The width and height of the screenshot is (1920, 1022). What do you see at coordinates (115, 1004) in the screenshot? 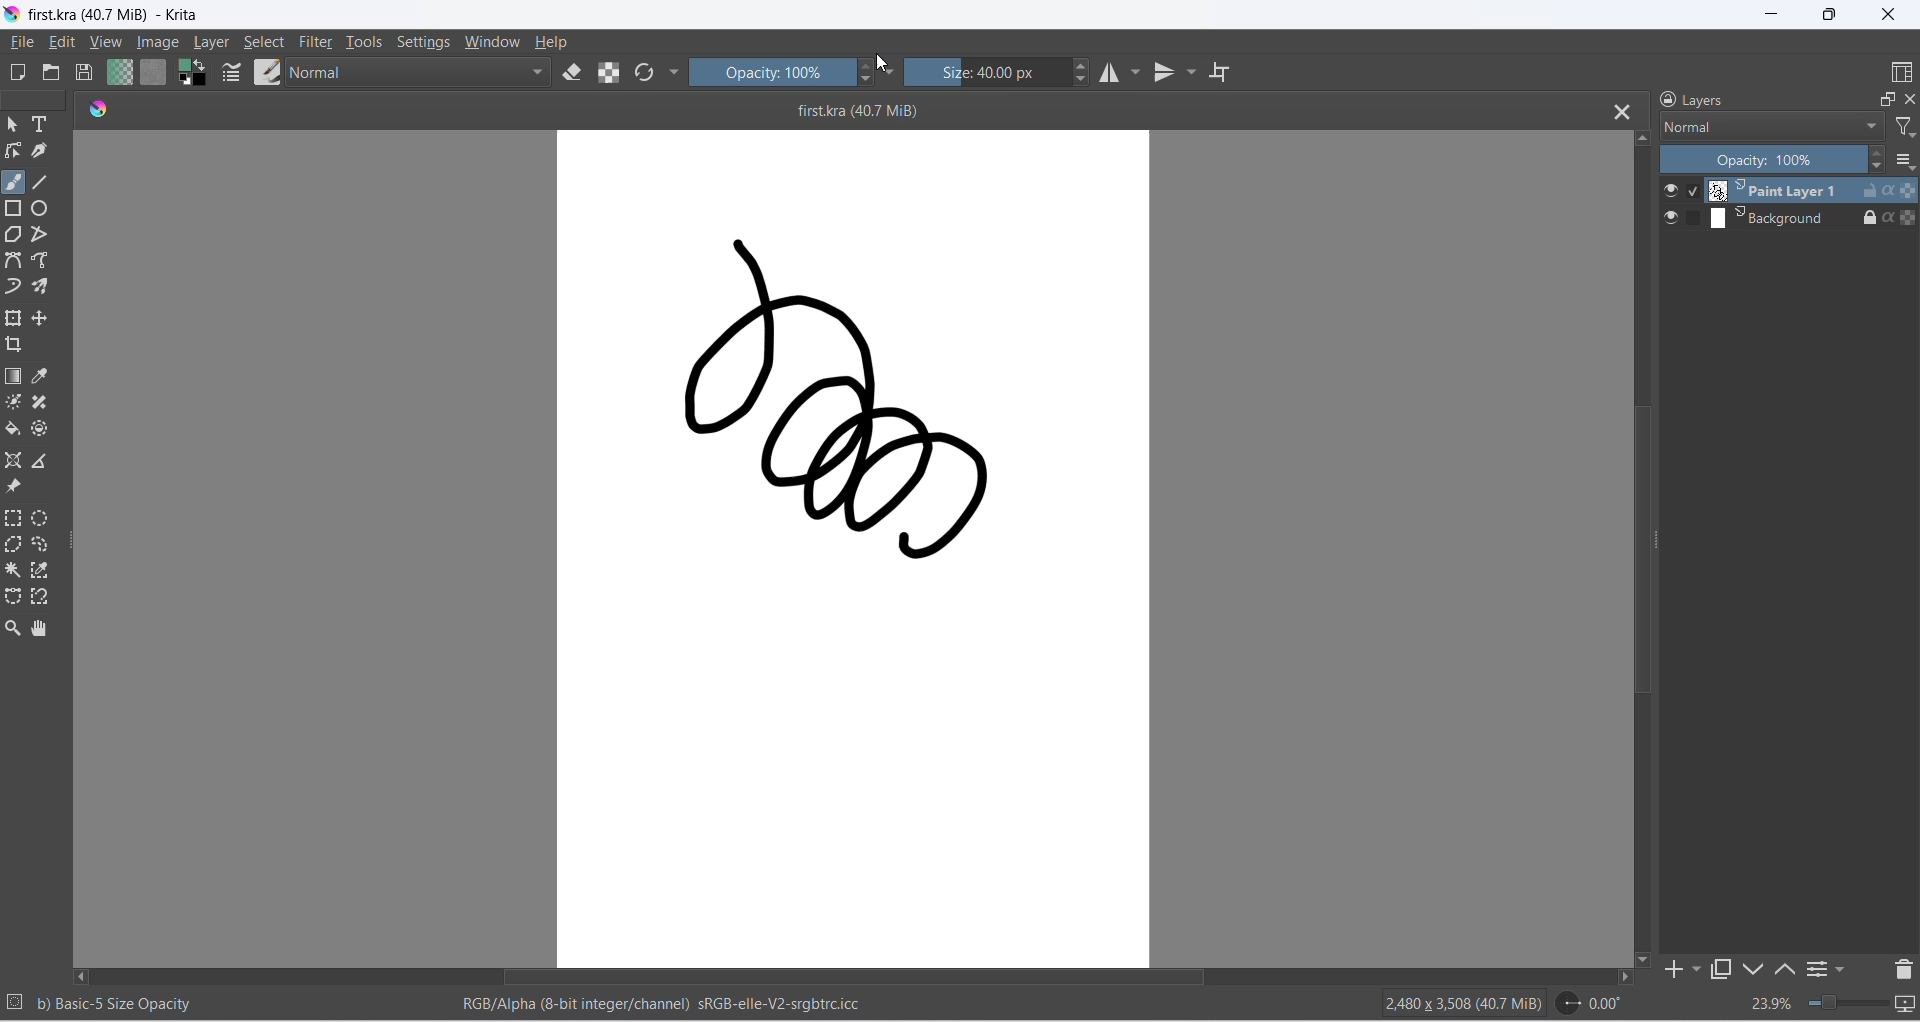
I see `opacity size` at bounding box center [115, 1004].